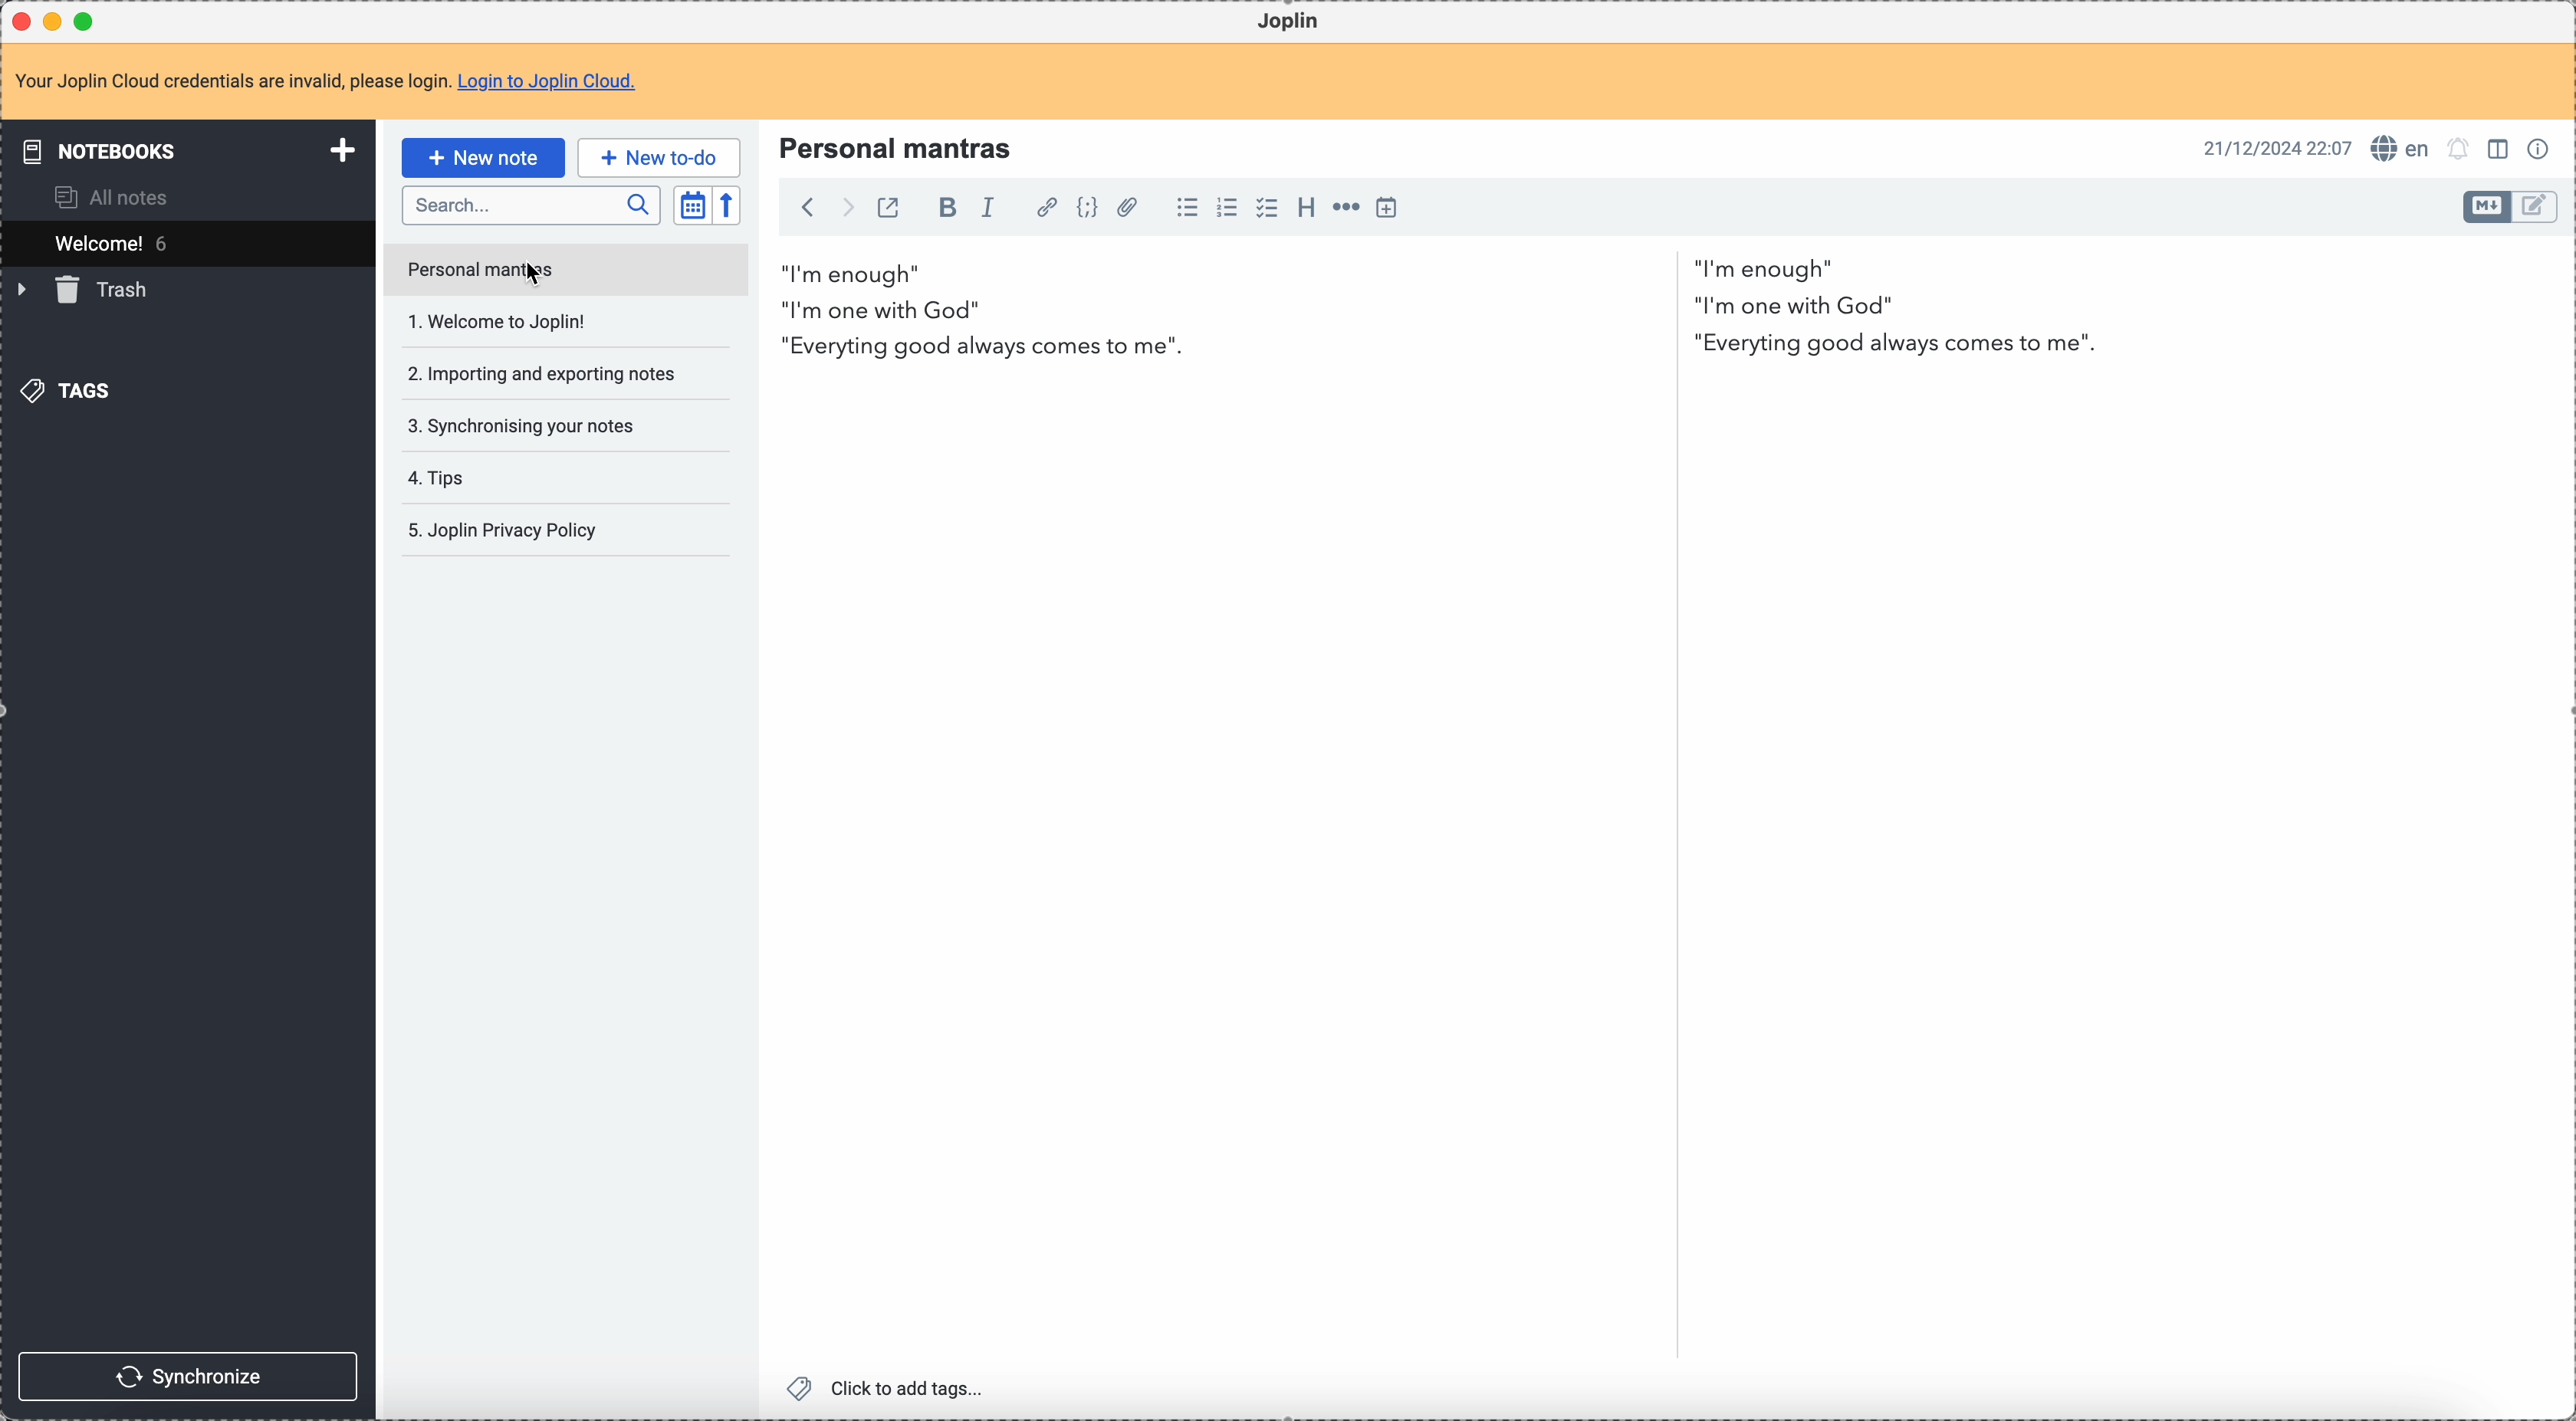  I want to click on maximize program, so click(85, 20).